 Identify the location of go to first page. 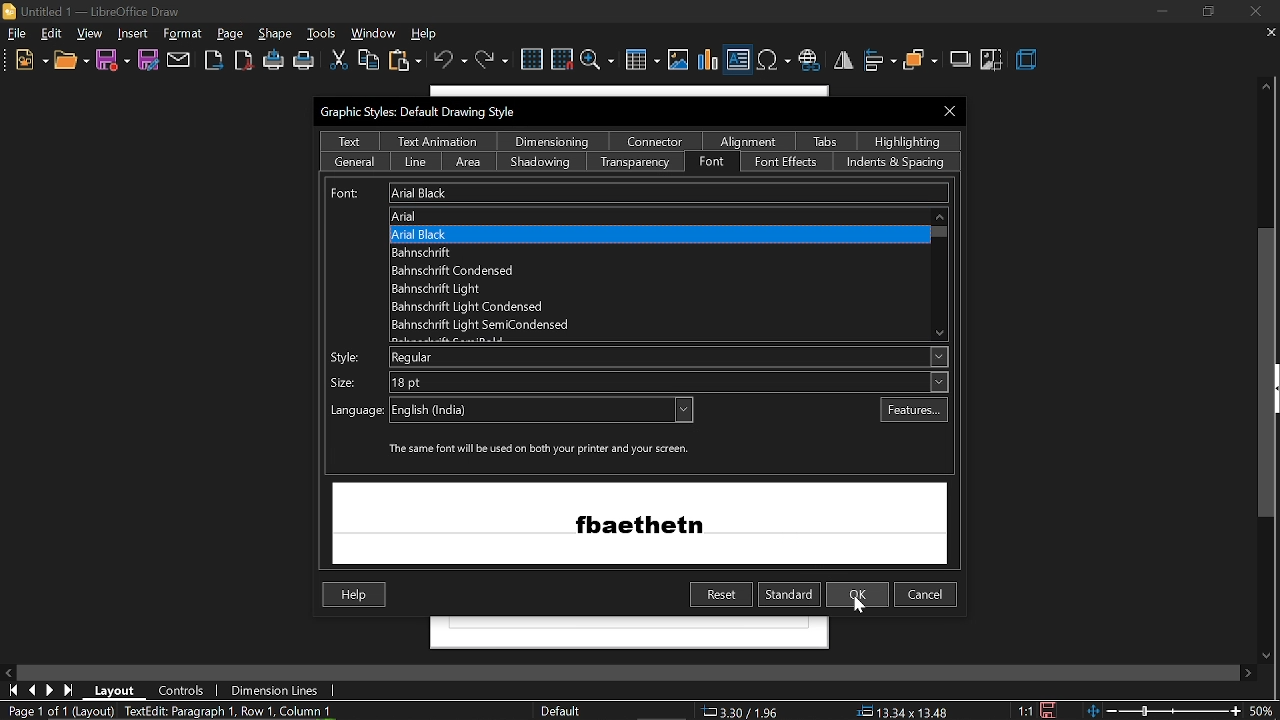
(10, 690).